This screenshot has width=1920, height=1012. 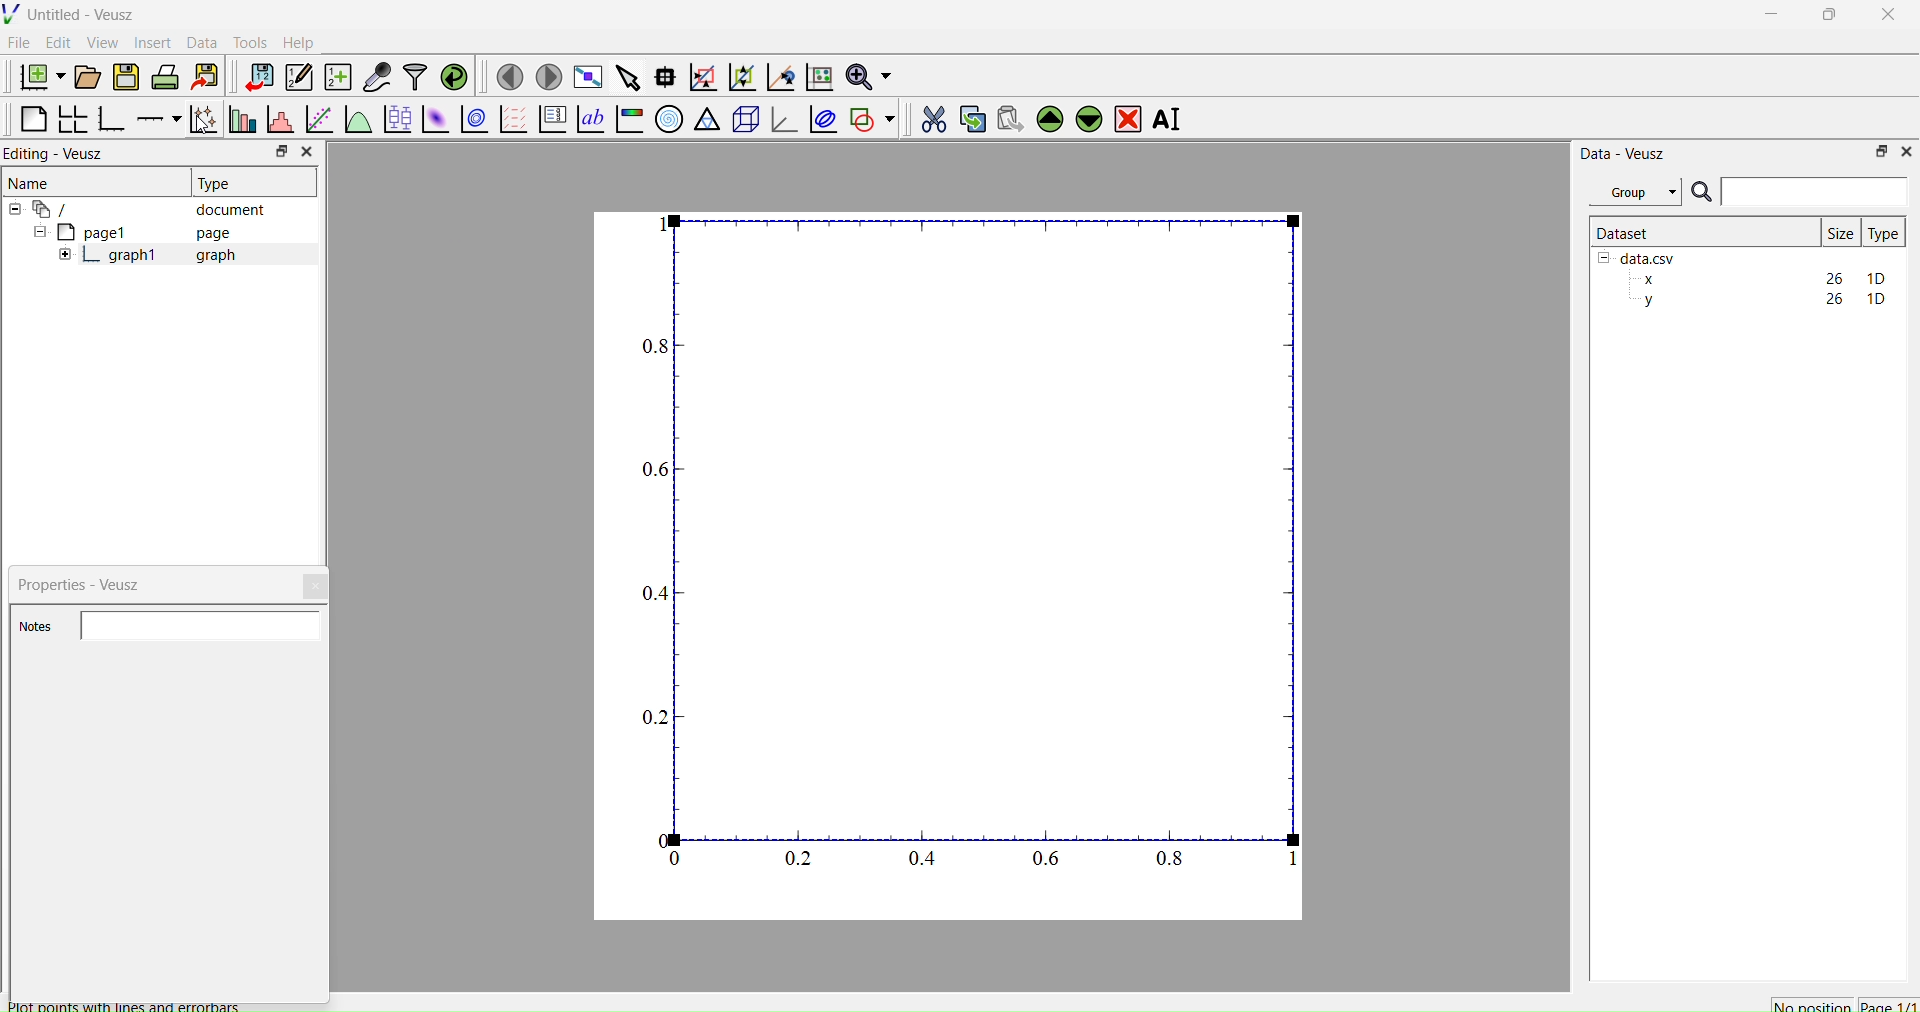 I want to click on Down, so click(x=1088, y=116).